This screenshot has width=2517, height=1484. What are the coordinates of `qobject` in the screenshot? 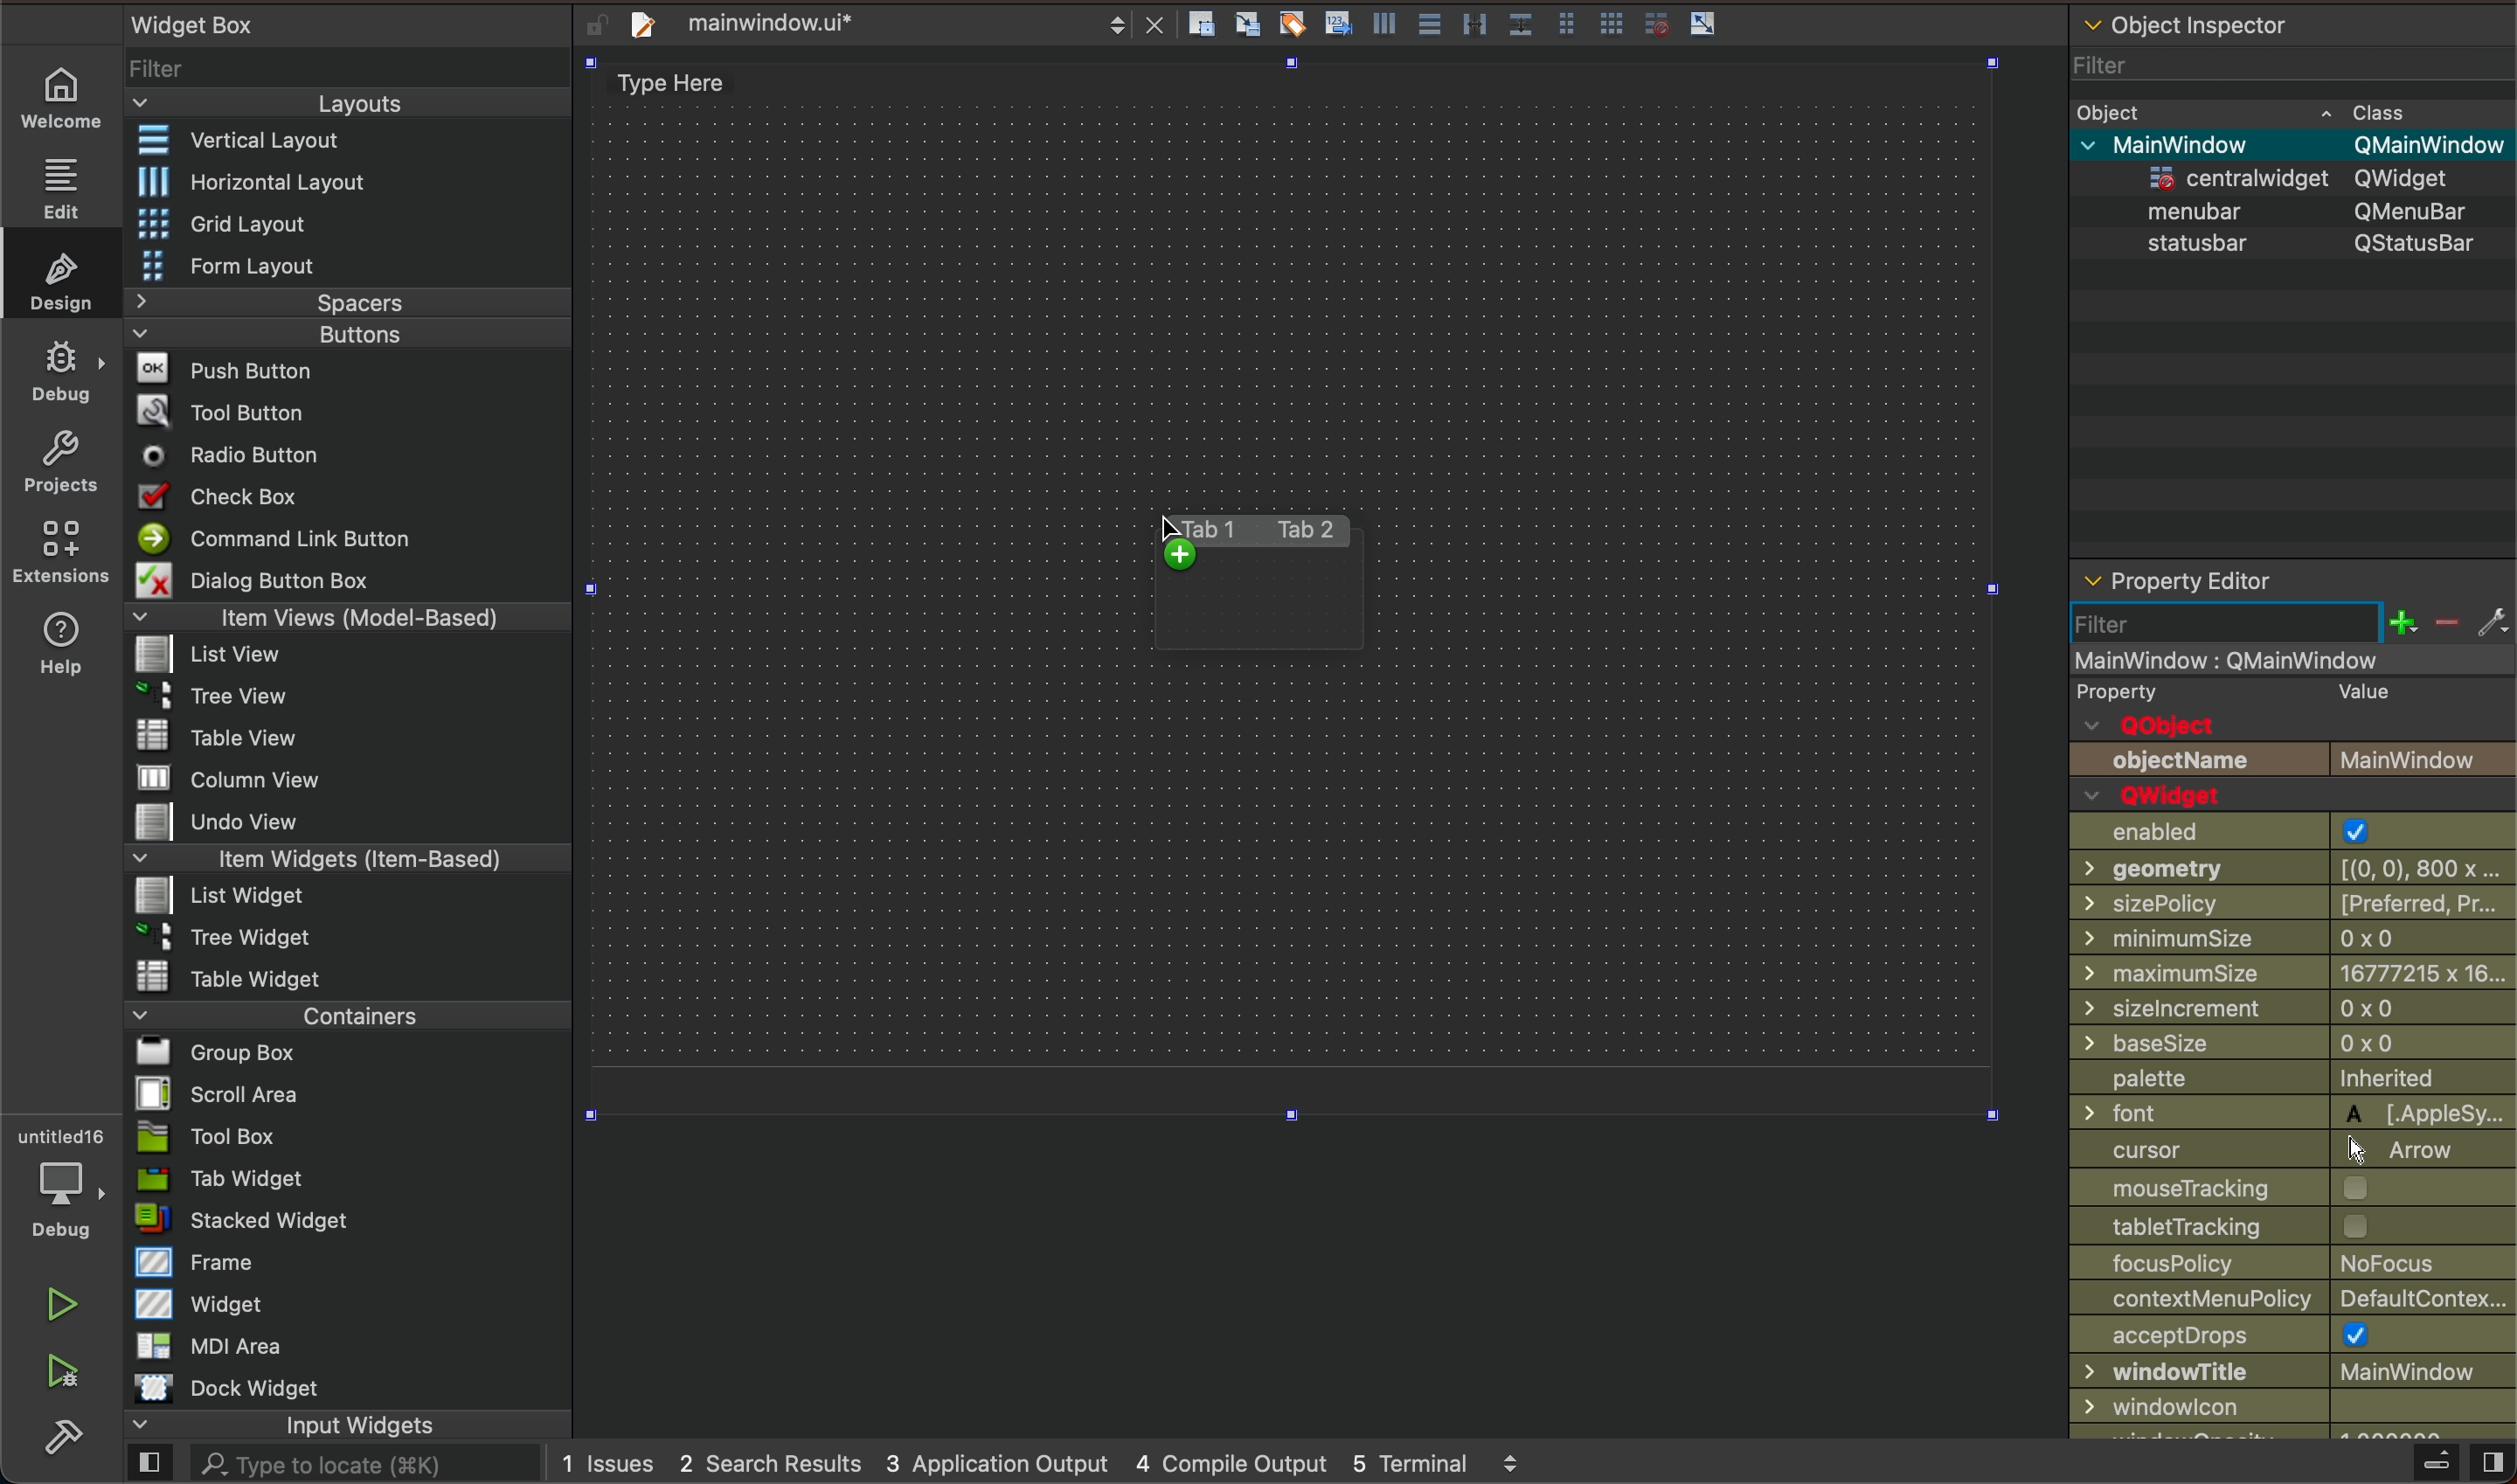 It's located at (2288, 707).